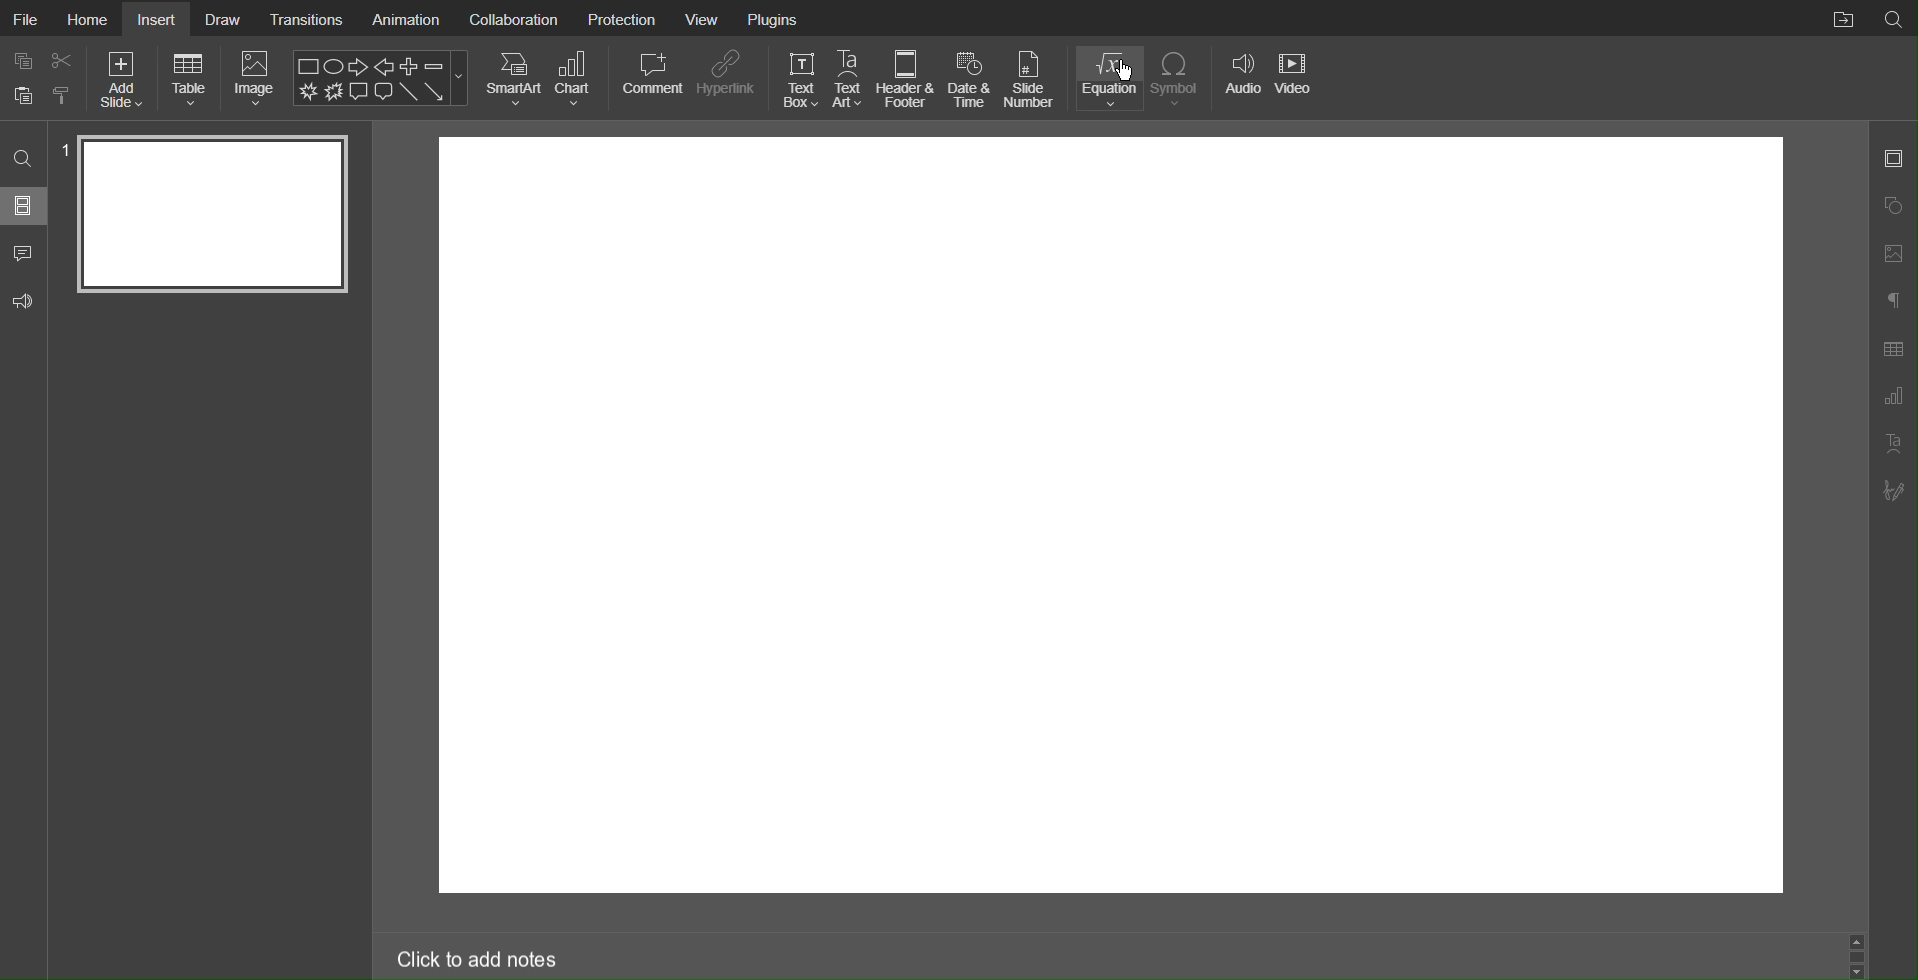  What do you see at coordinates (40, 80) in the screenshot?
I see `Cut Copy Paste Tool` at bounding box center [40, 80].